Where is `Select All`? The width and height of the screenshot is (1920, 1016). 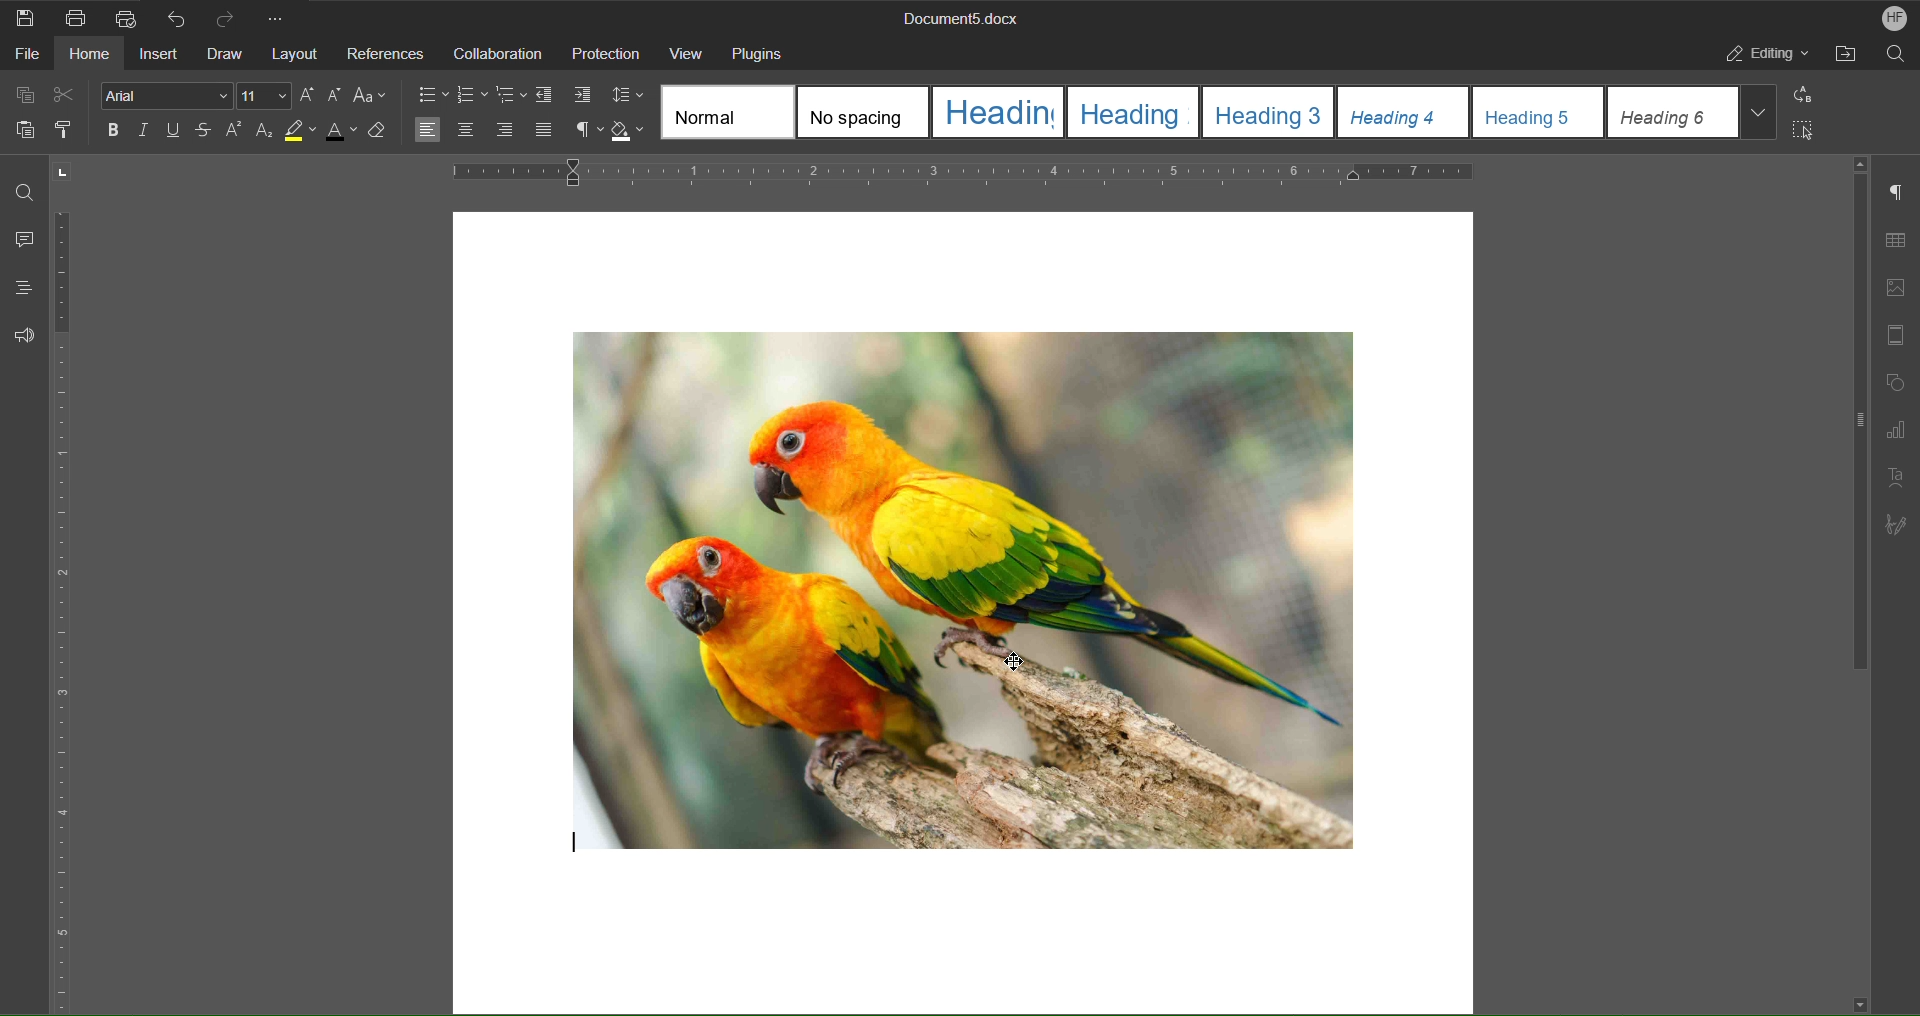
Select All is located at coordinates (1810, 134).